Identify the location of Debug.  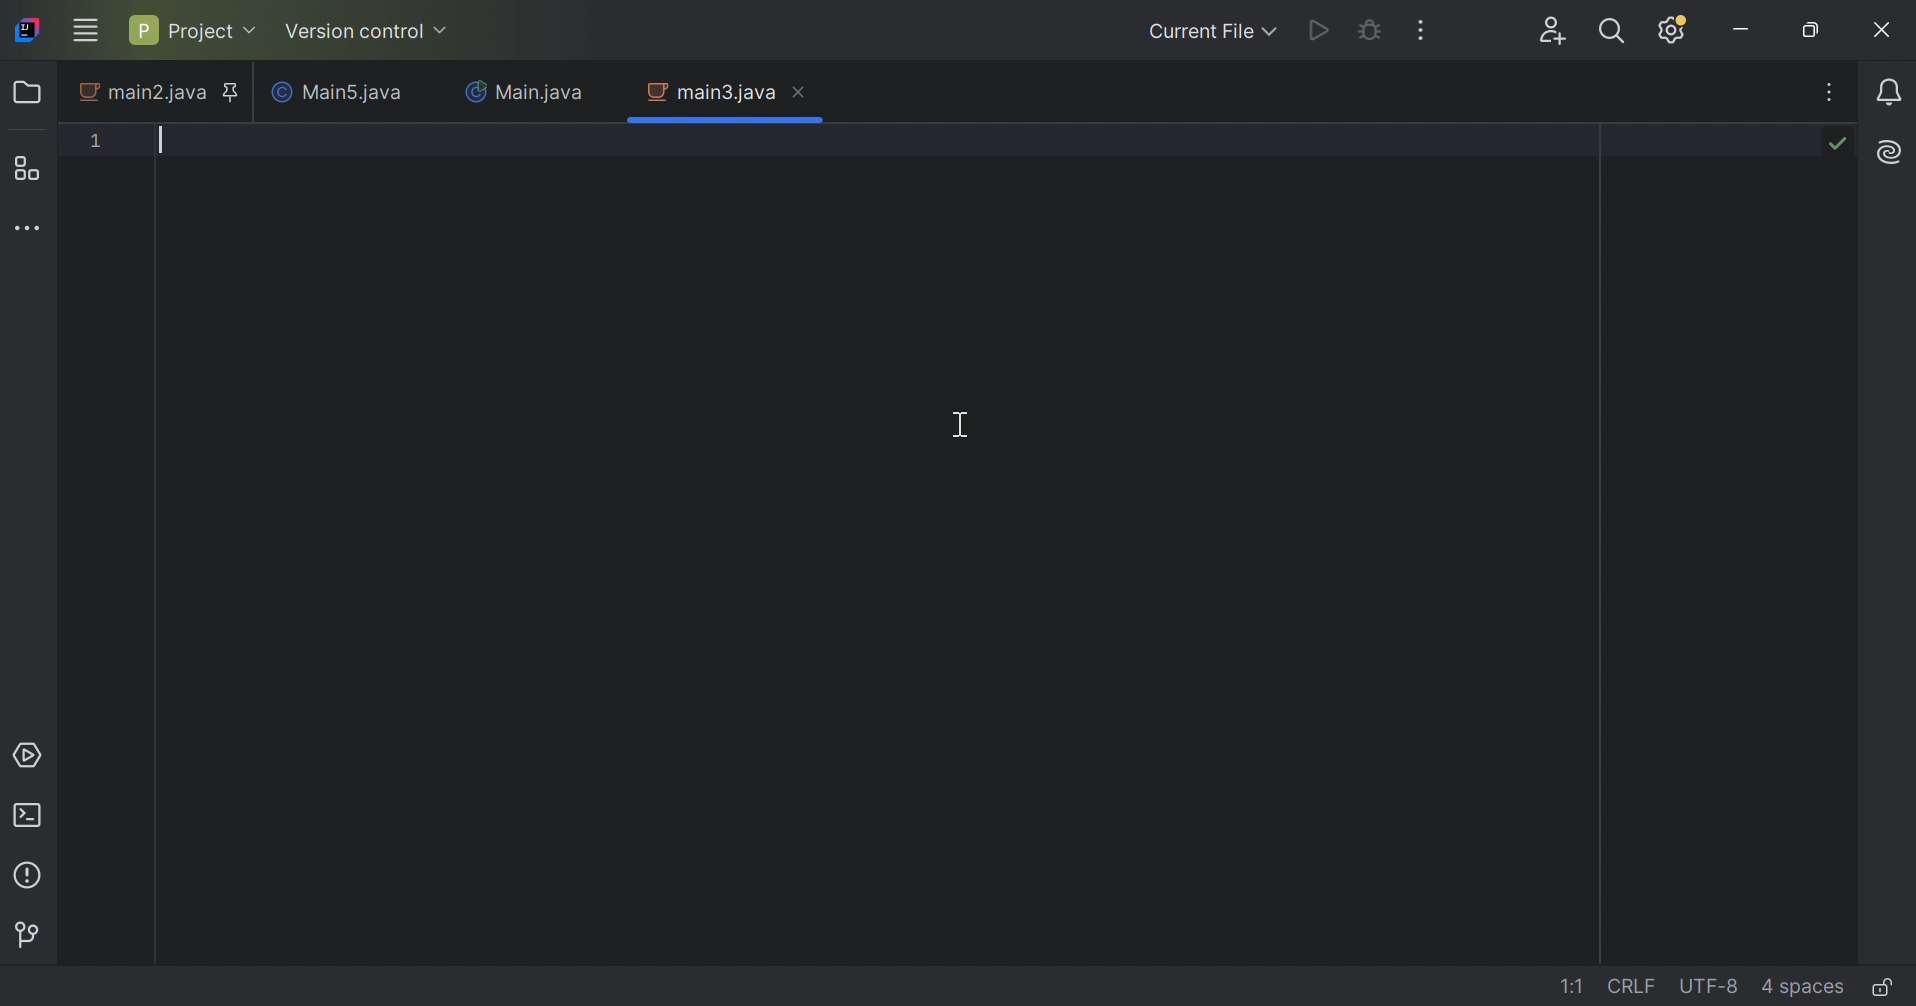
(1369, 30).